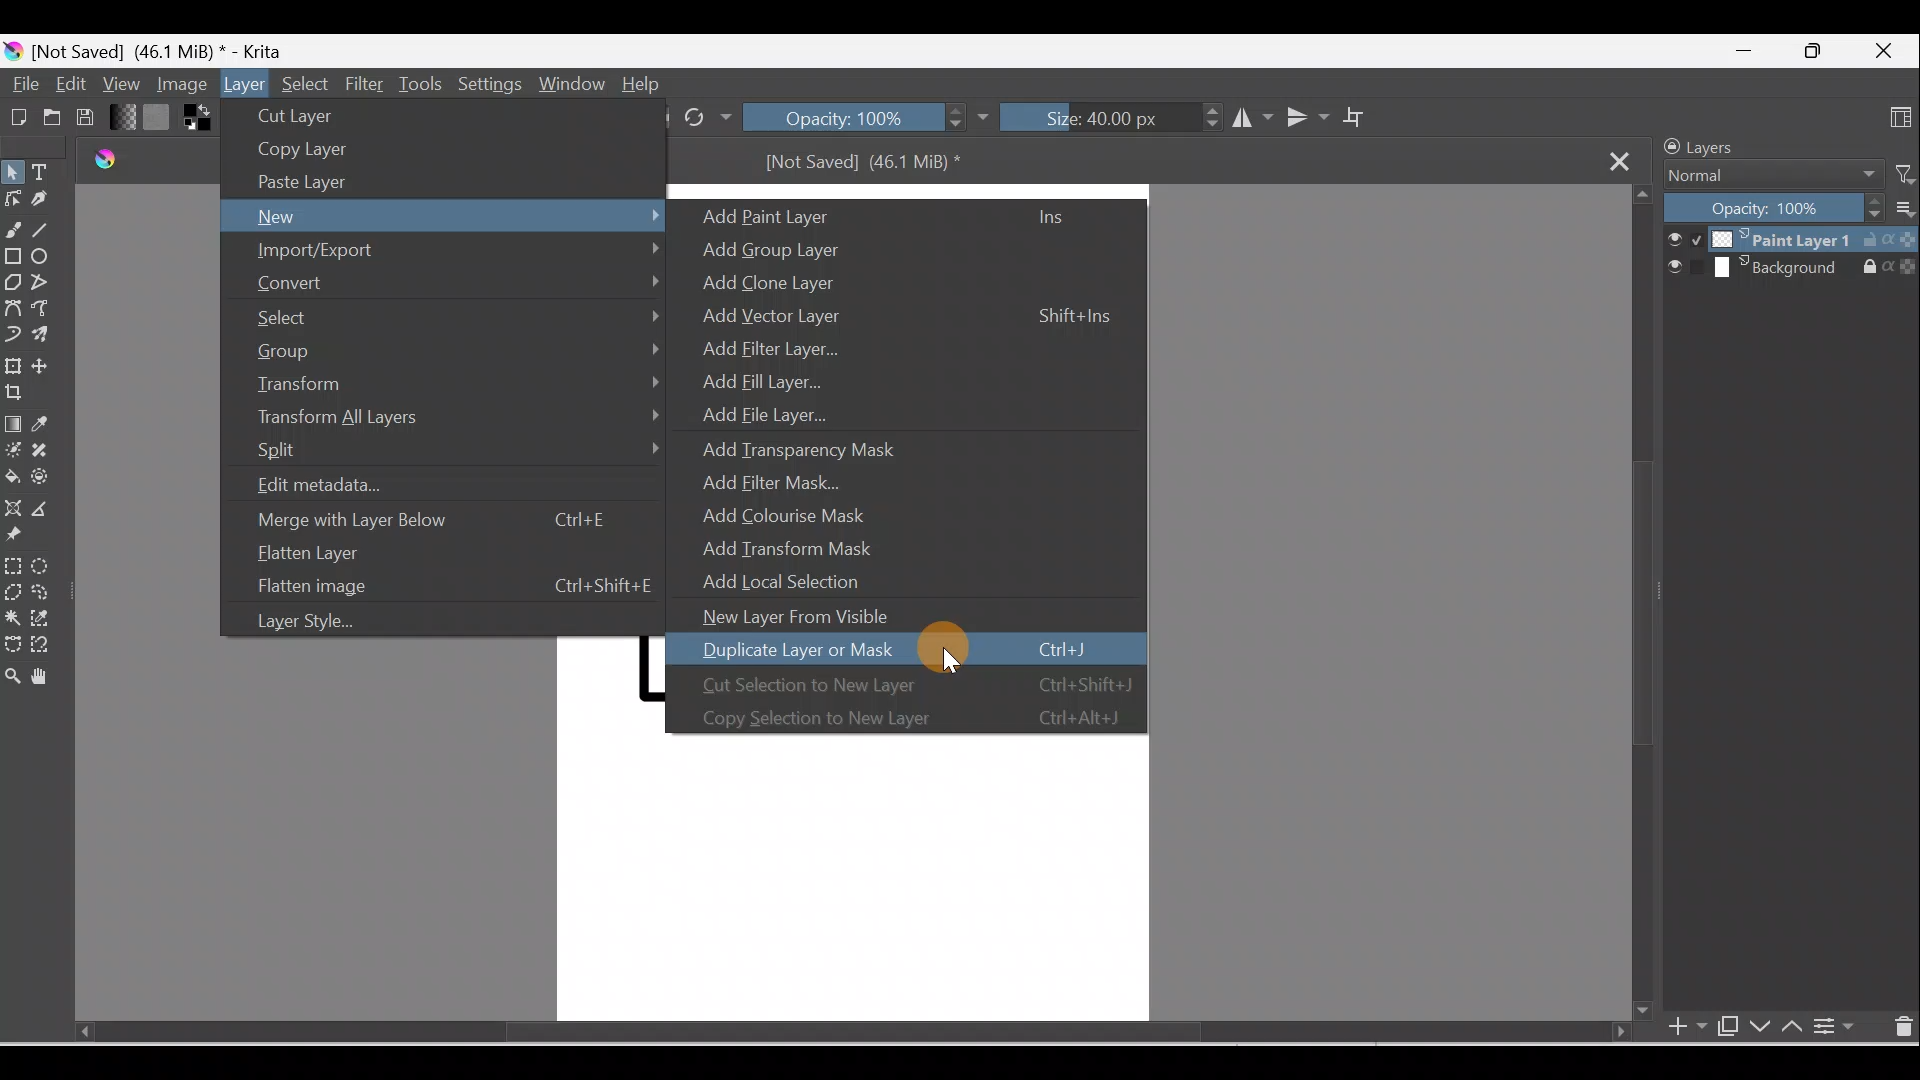 The height and width of the screenshot is (1080, 1920). Describe the element at coordinates (895, 649) in the screenshot. I see `Duplicate layer or mask  Ctrl+J` at that location.